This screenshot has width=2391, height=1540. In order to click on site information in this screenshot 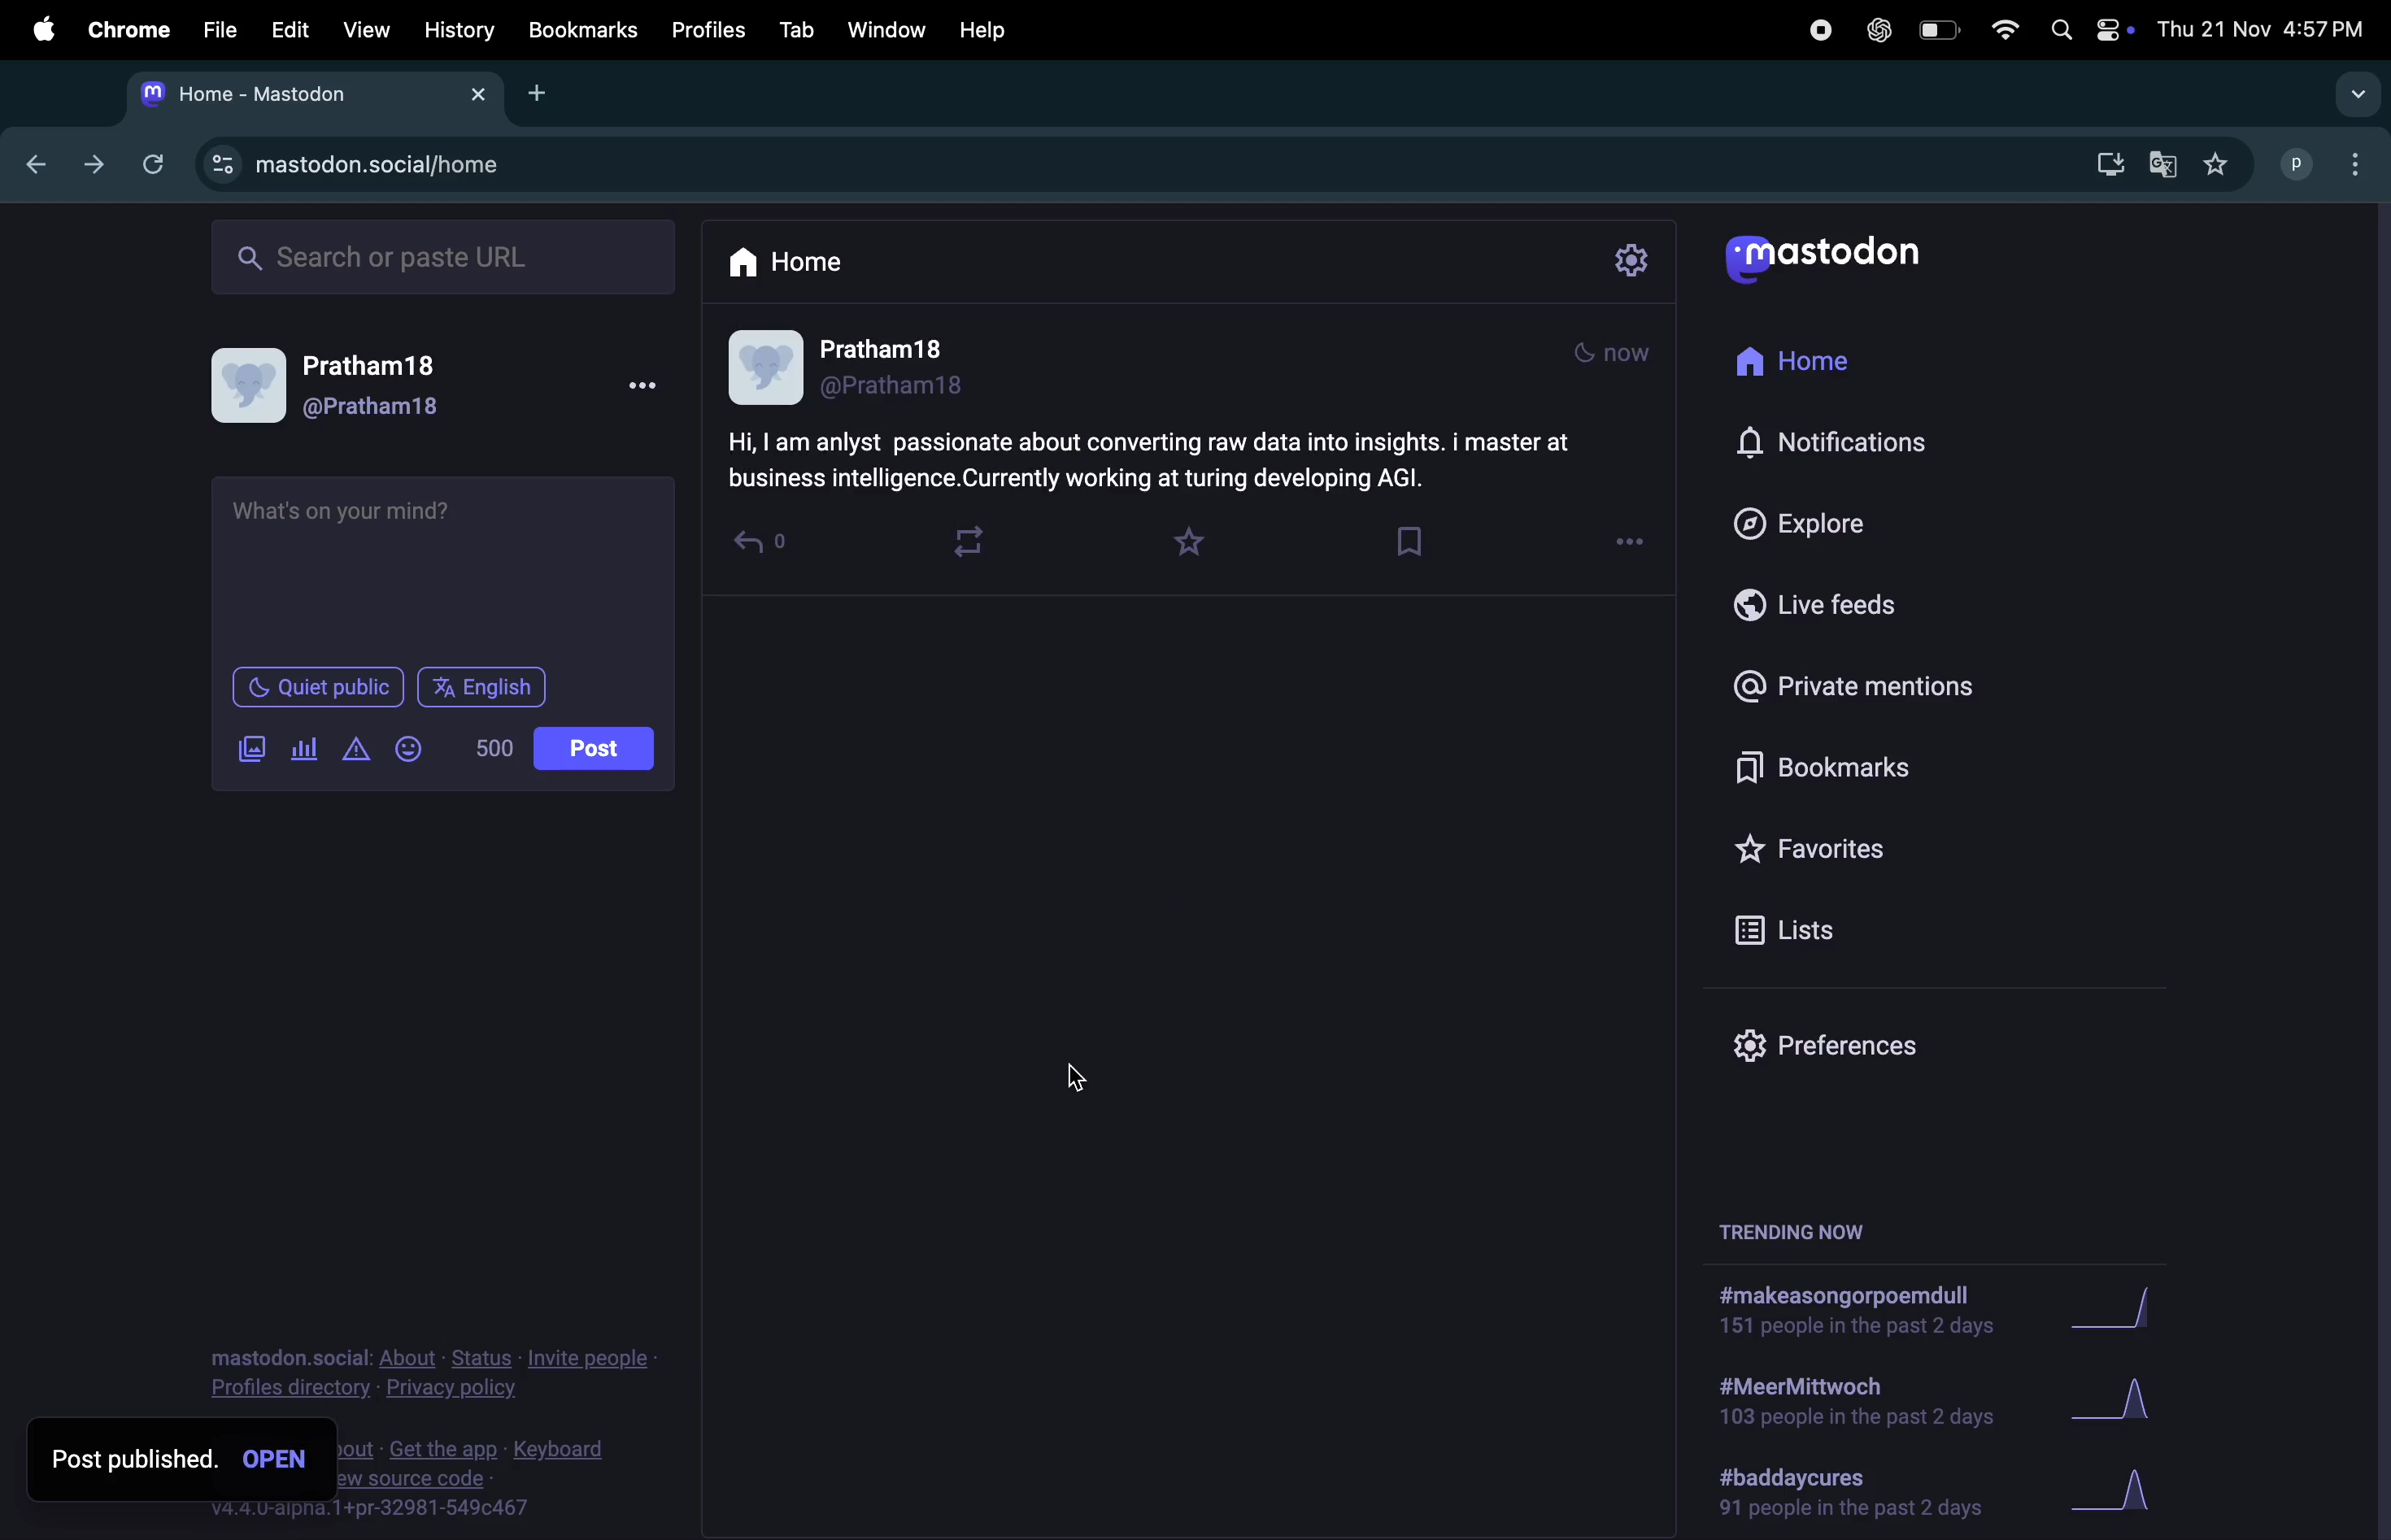, I will do `click(222, 164)`.